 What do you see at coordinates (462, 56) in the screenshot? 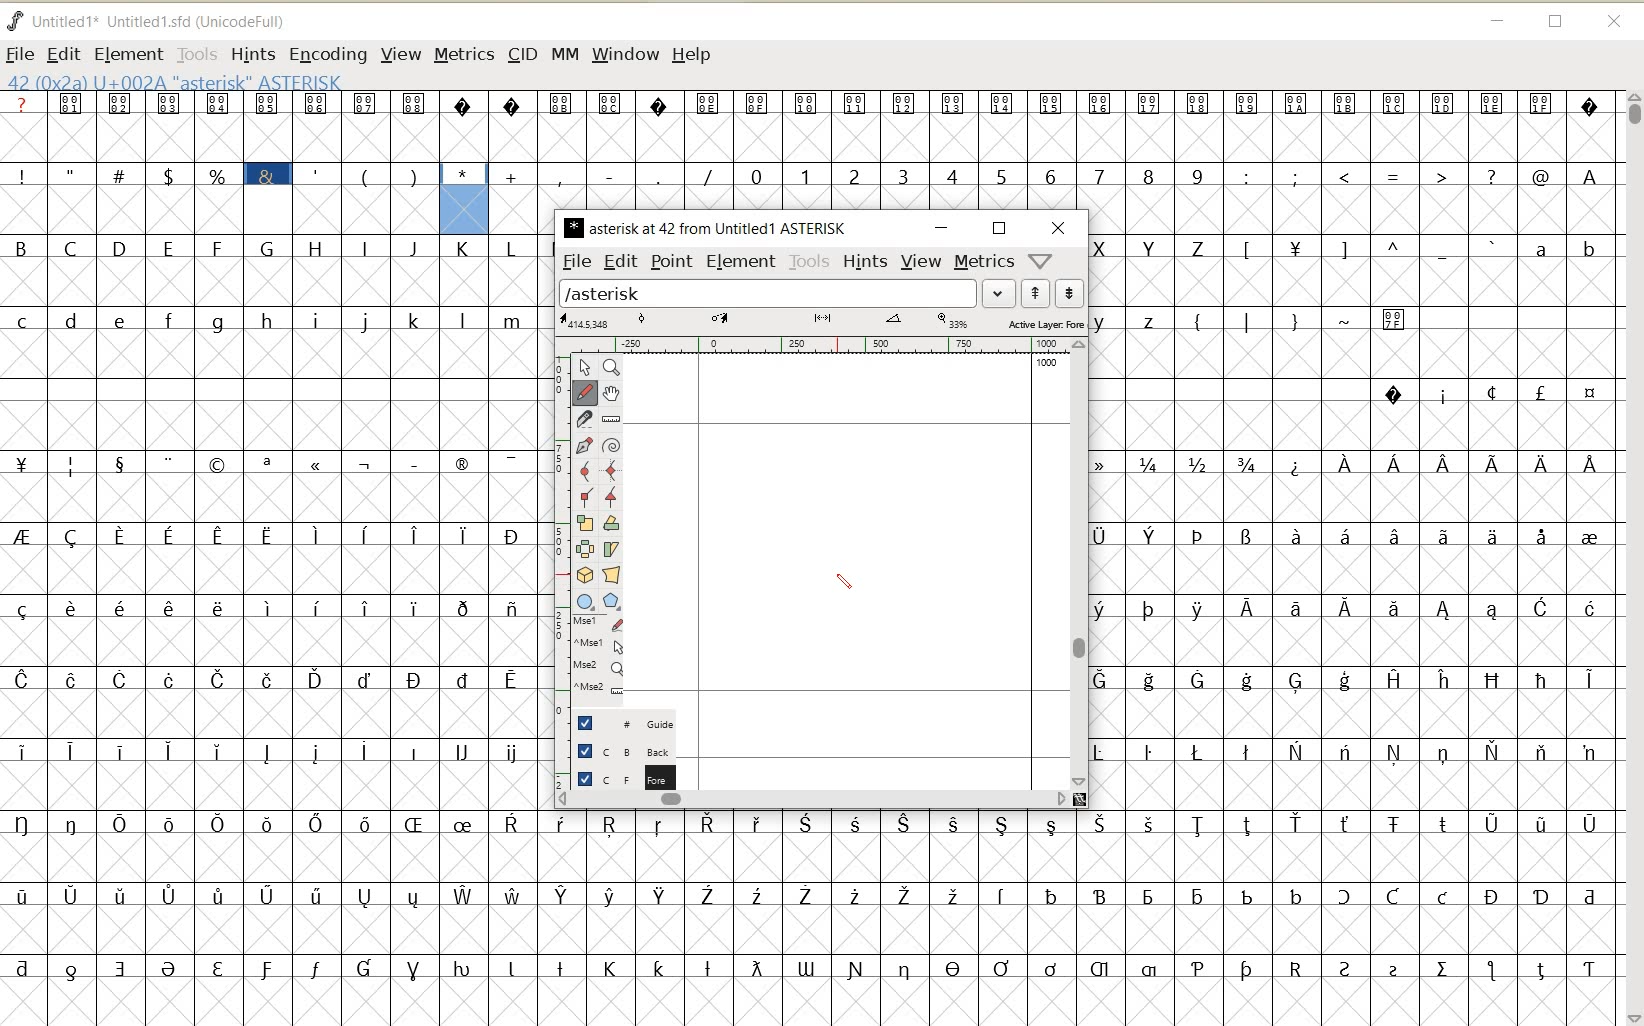
I see `METRICS` at bounding box center [462, 56].